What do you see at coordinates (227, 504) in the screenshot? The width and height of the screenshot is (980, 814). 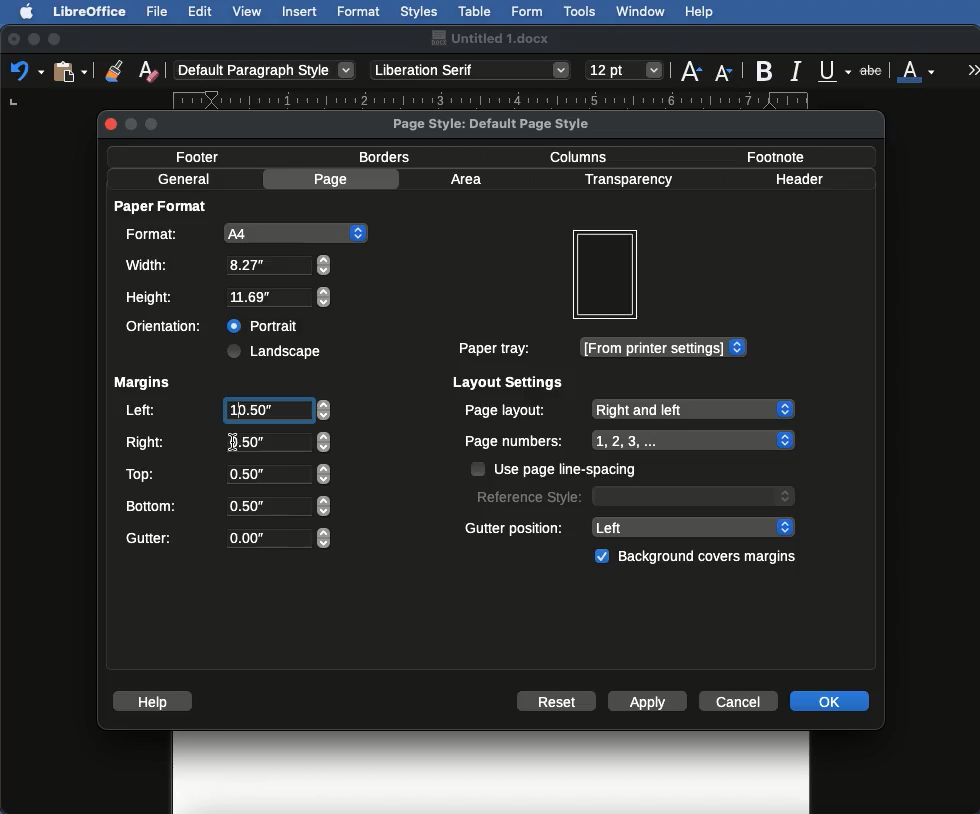 I see `Bottom` at bounding box center [227, 504].